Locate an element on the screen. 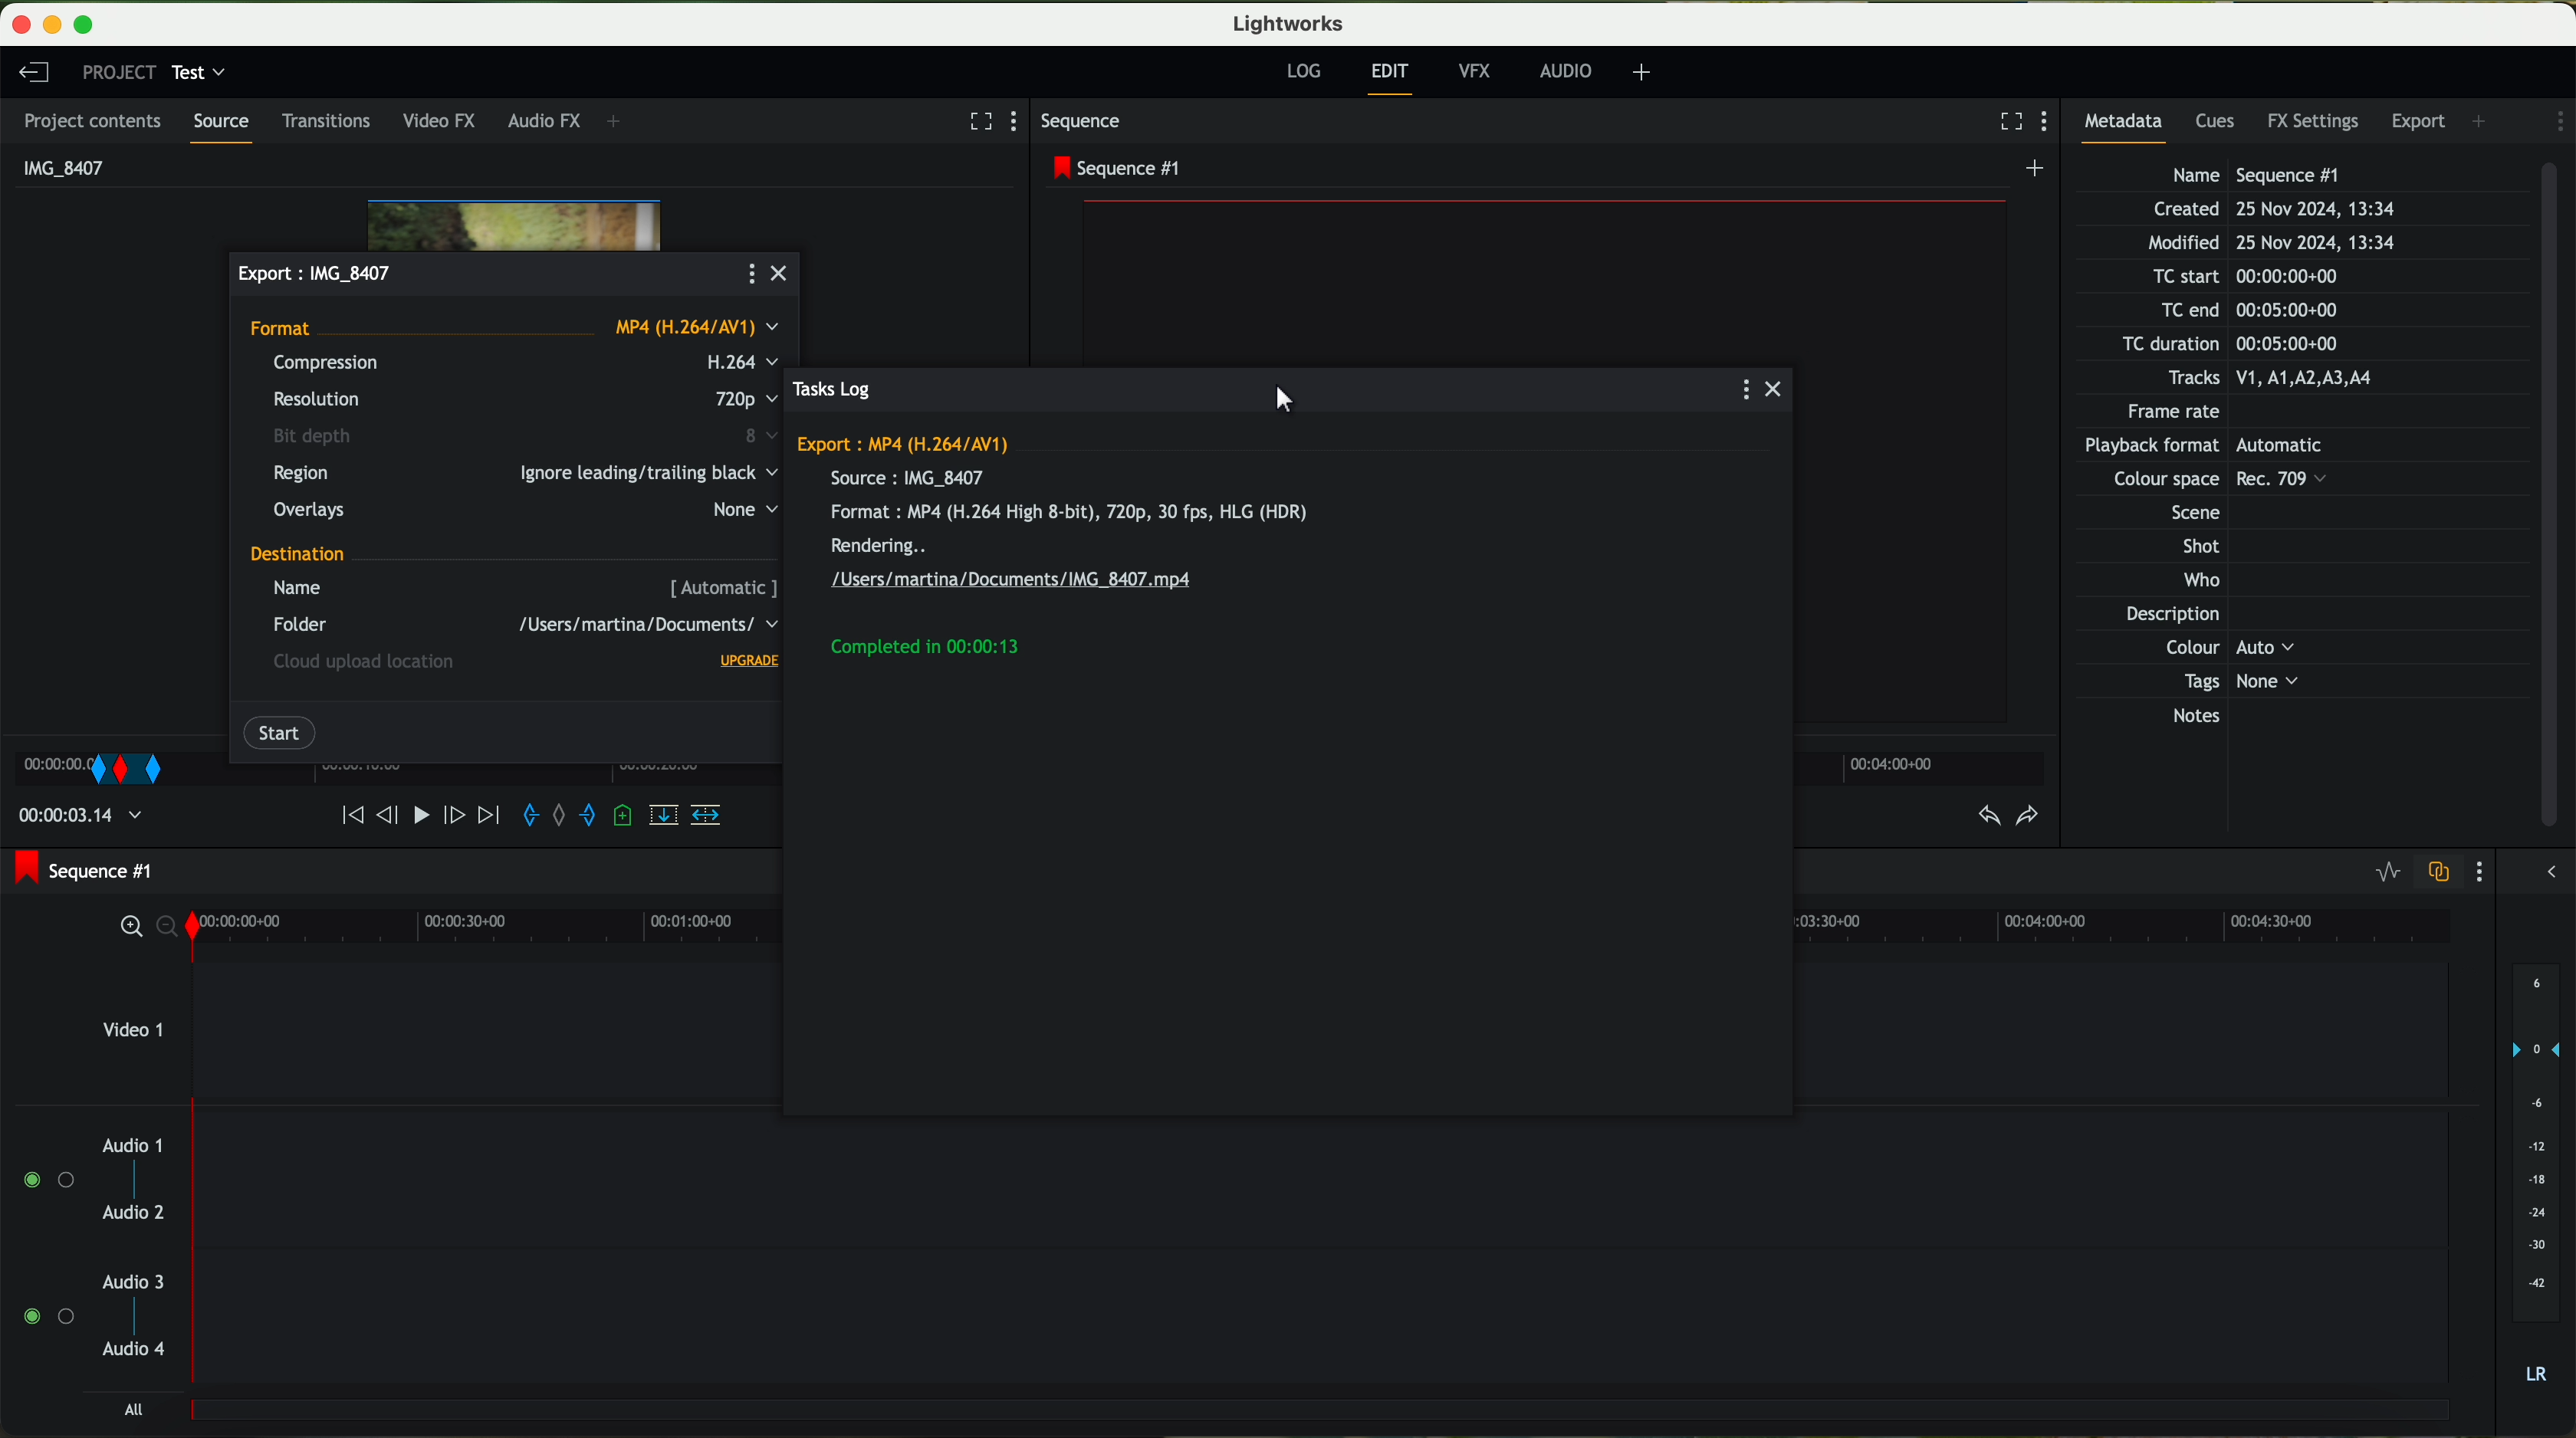 This screenshot has height=1438, width=2576. export is located at coordinates (2420, 119).